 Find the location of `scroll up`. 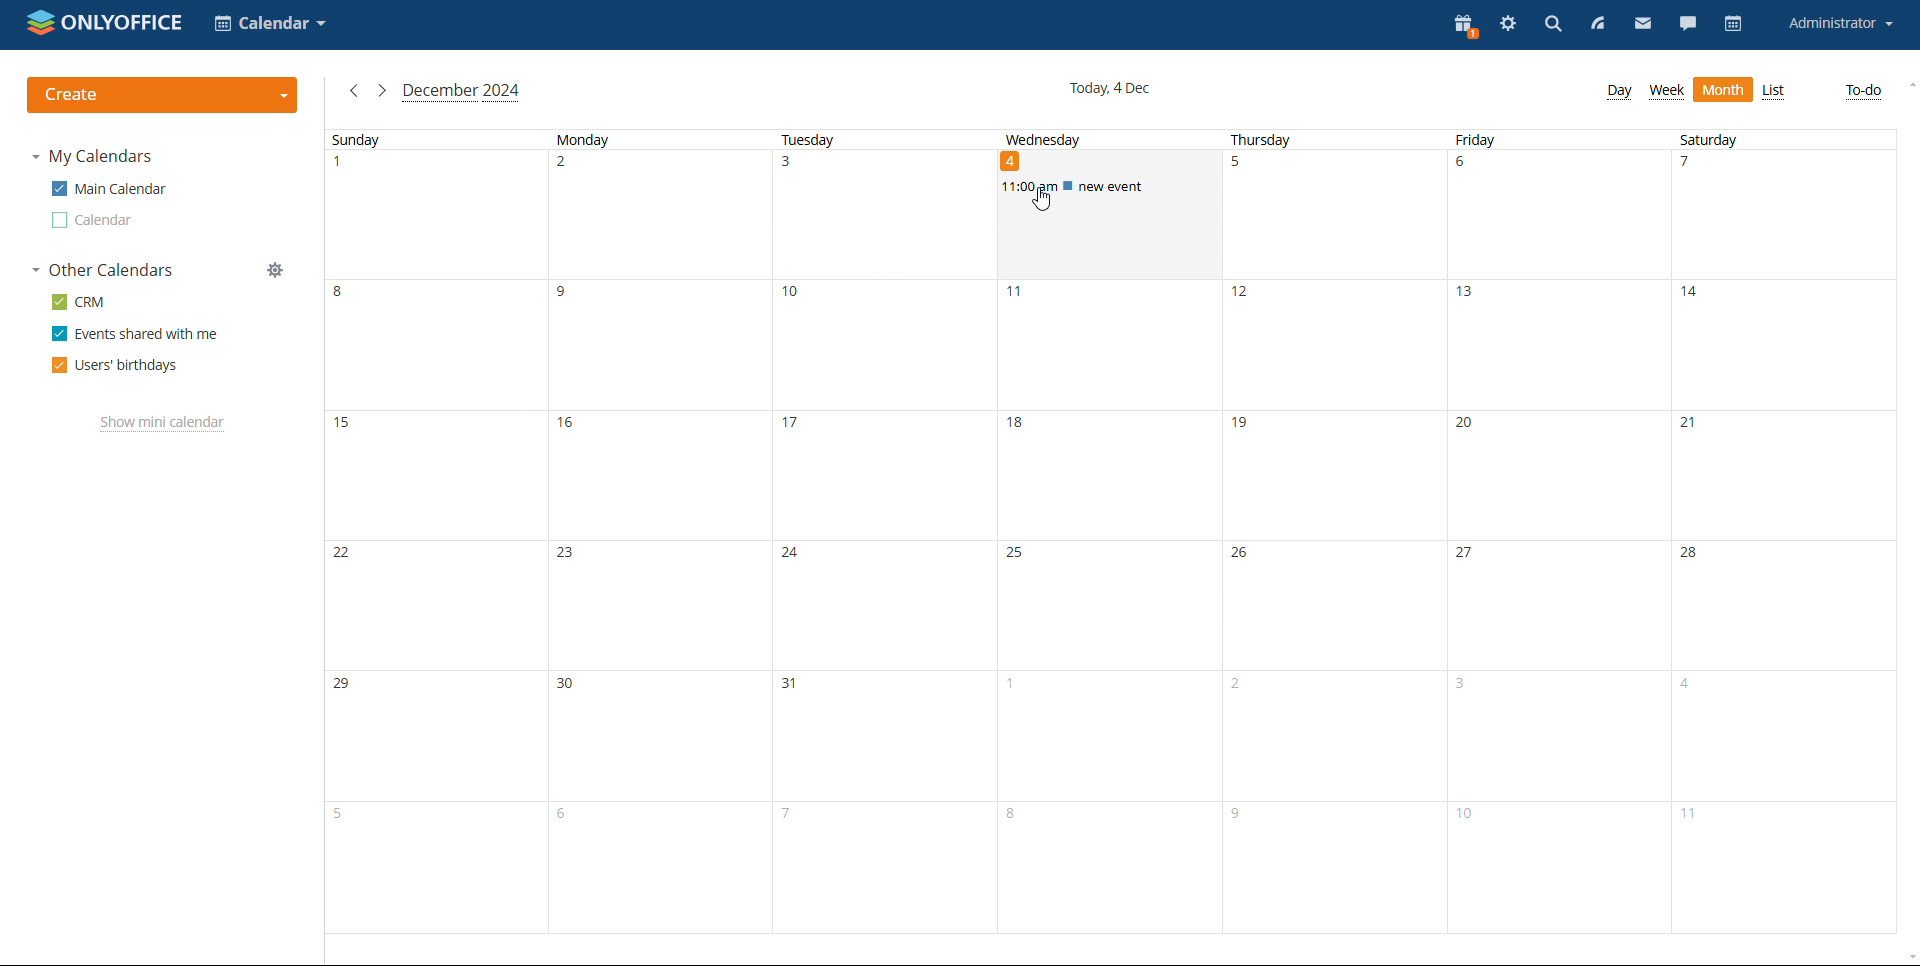

scroll up is located at coordinates (1908, 86).